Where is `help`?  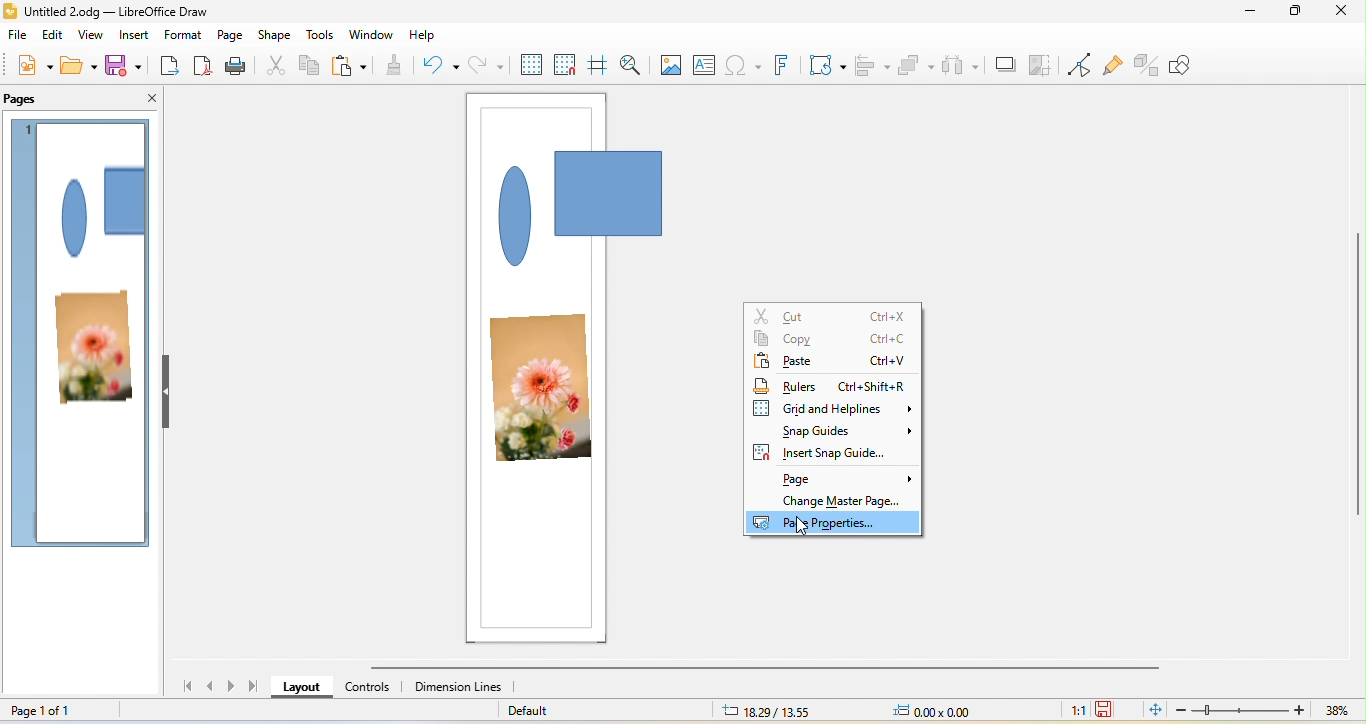 help is located at coordinates (423, 36).